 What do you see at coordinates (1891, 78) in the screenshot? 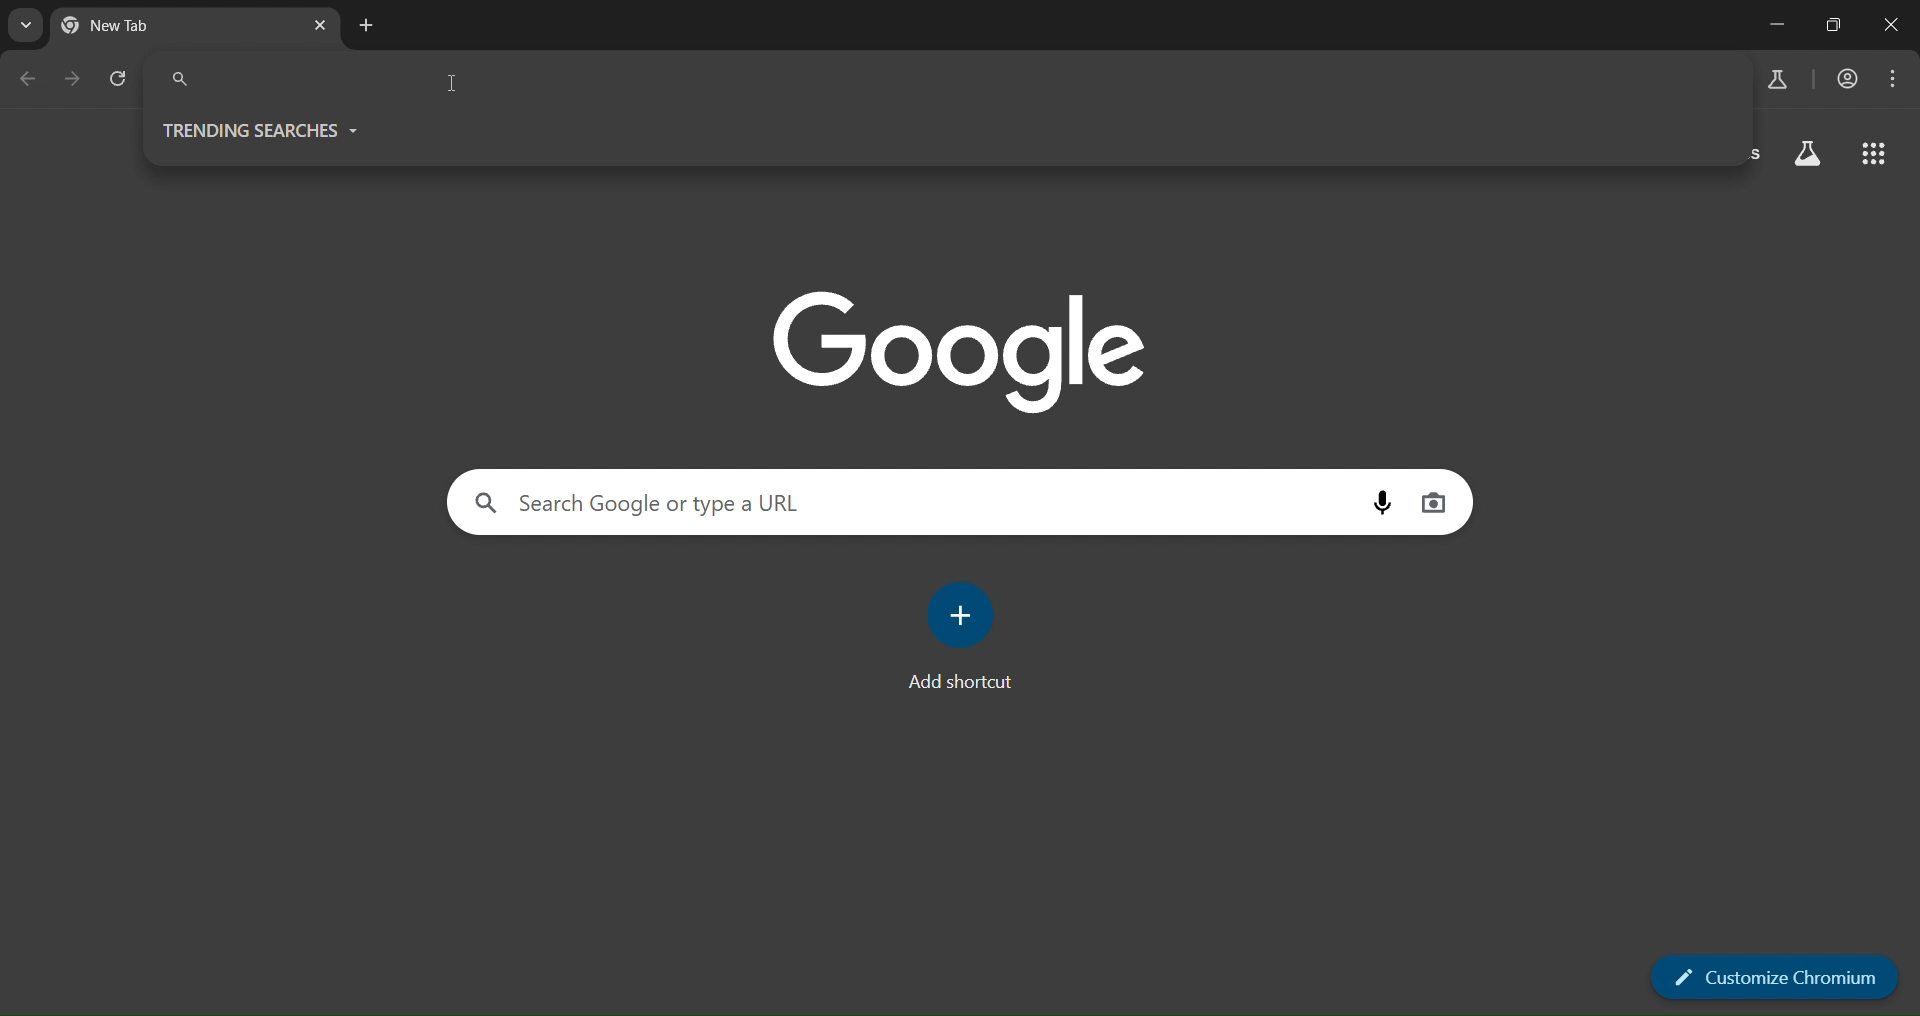
I see `menu` at bounding box center [1891, 78].